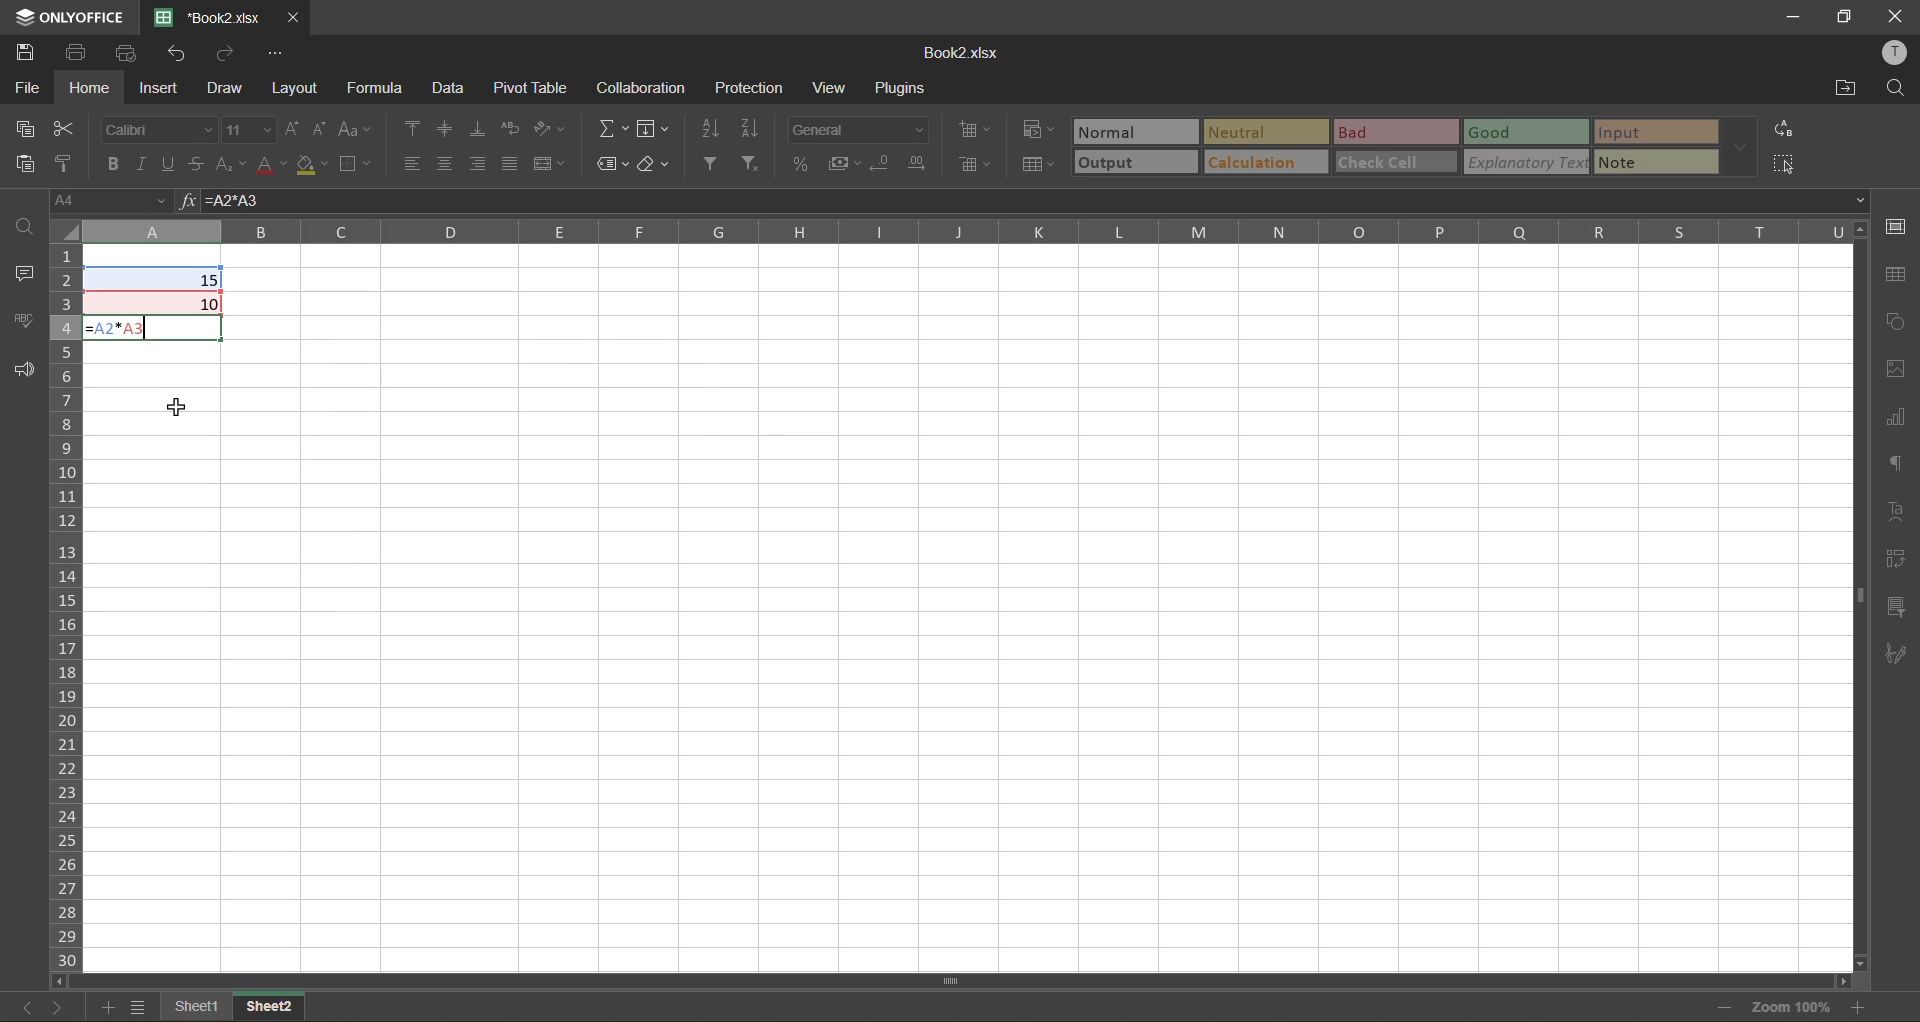  I want to click on font color, so click(270, 161).